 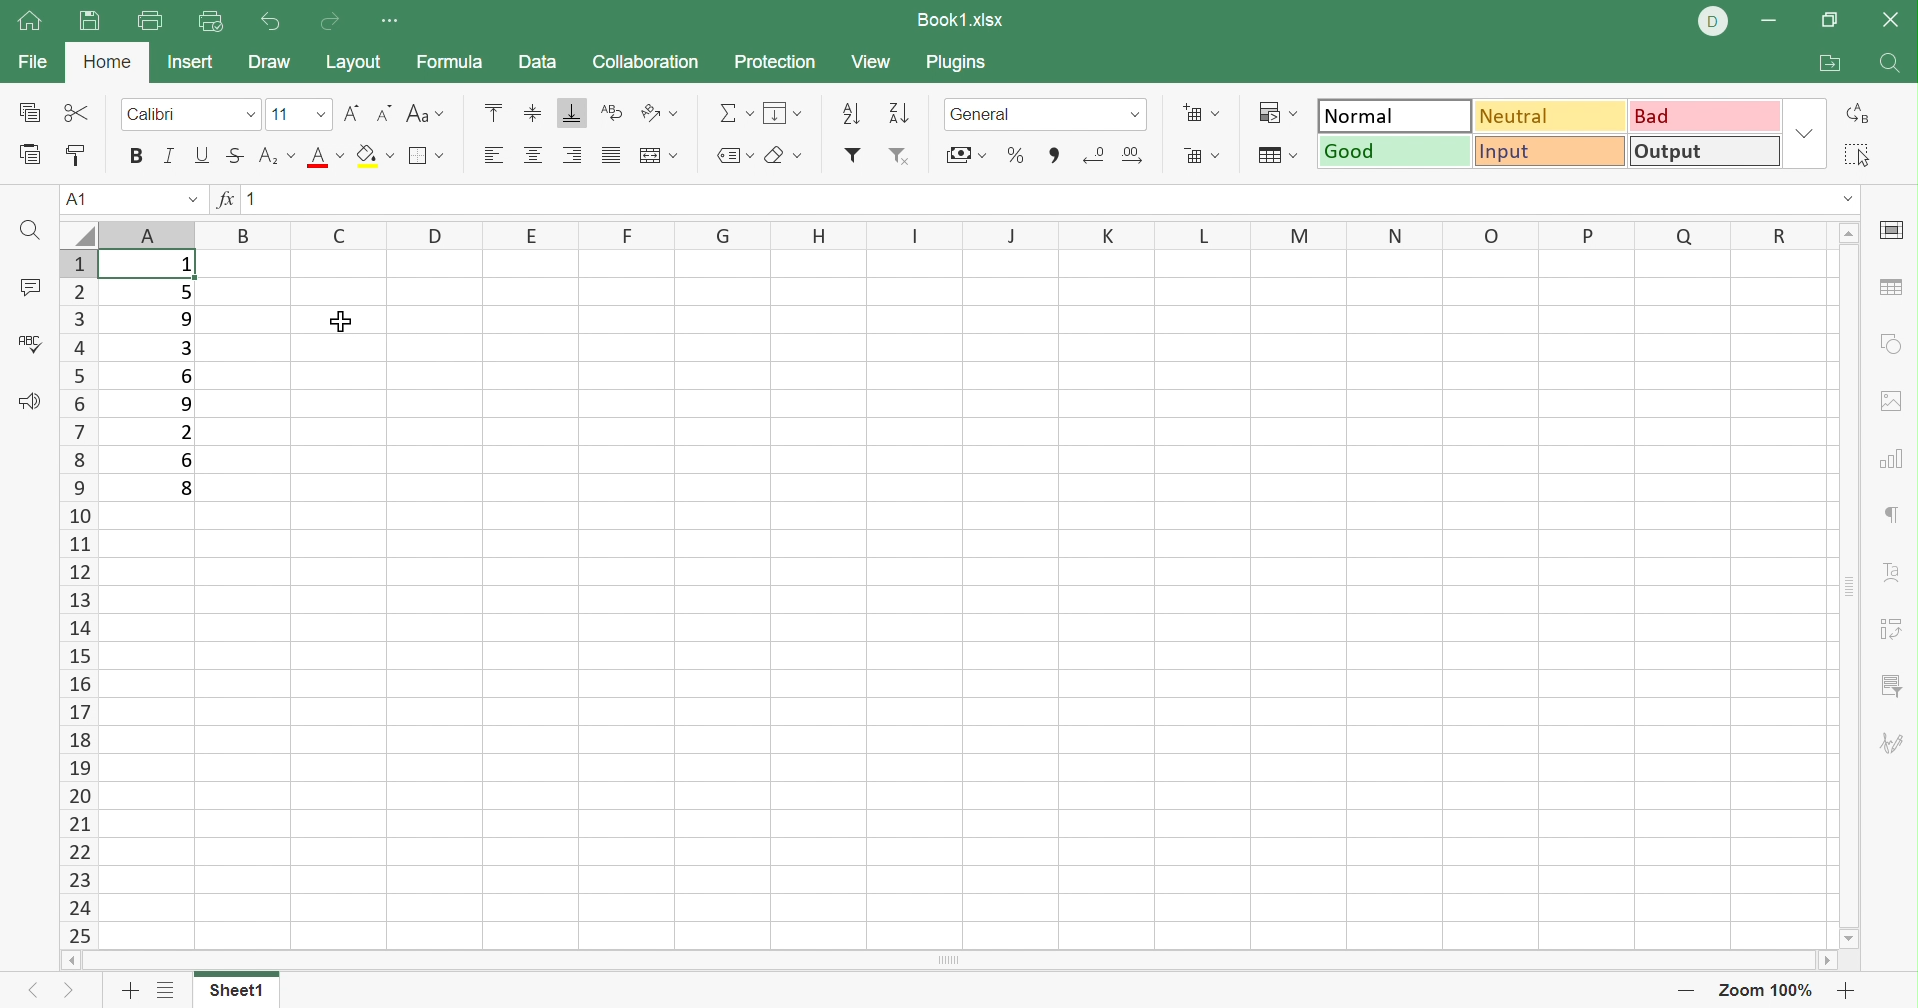 What do you see at coordinates (1893, 66) in the screenshot?
I see `Find` at bounding box center [1893, 66].